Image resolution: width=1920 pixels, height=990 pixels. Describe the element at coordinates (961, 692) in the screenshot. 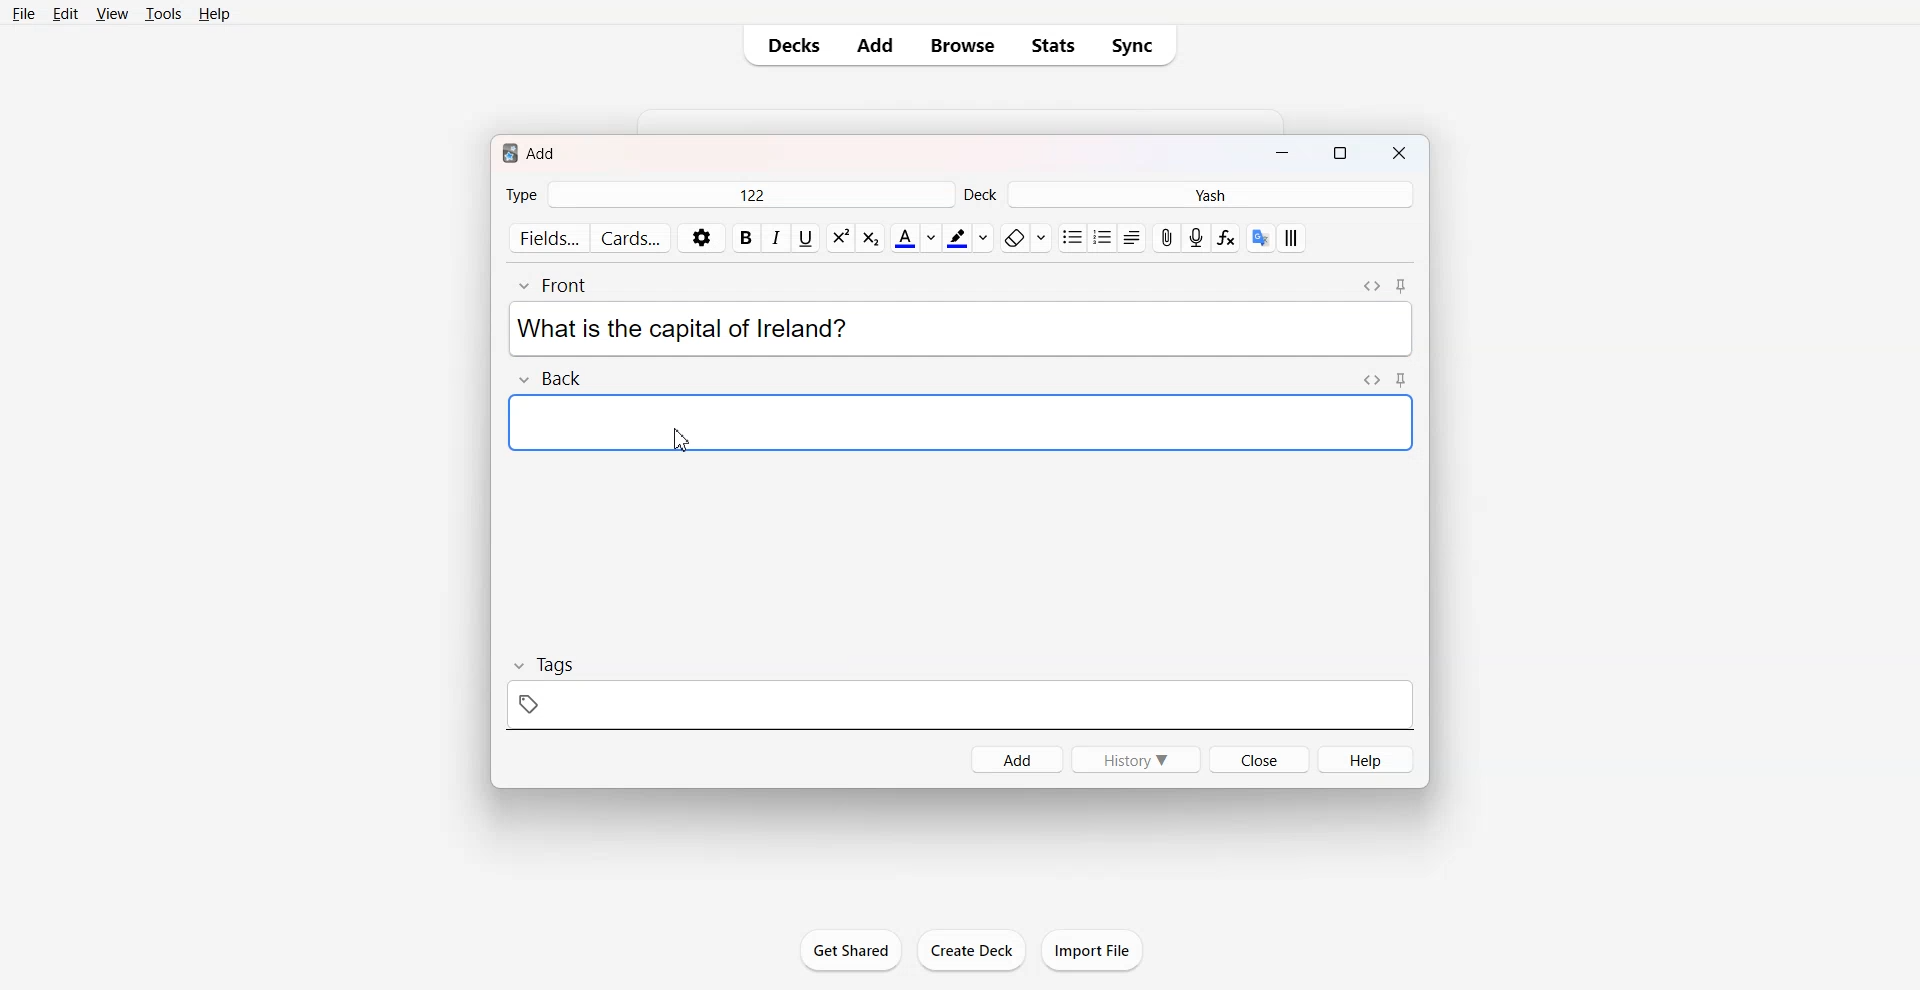

I see `Tags` at that location.